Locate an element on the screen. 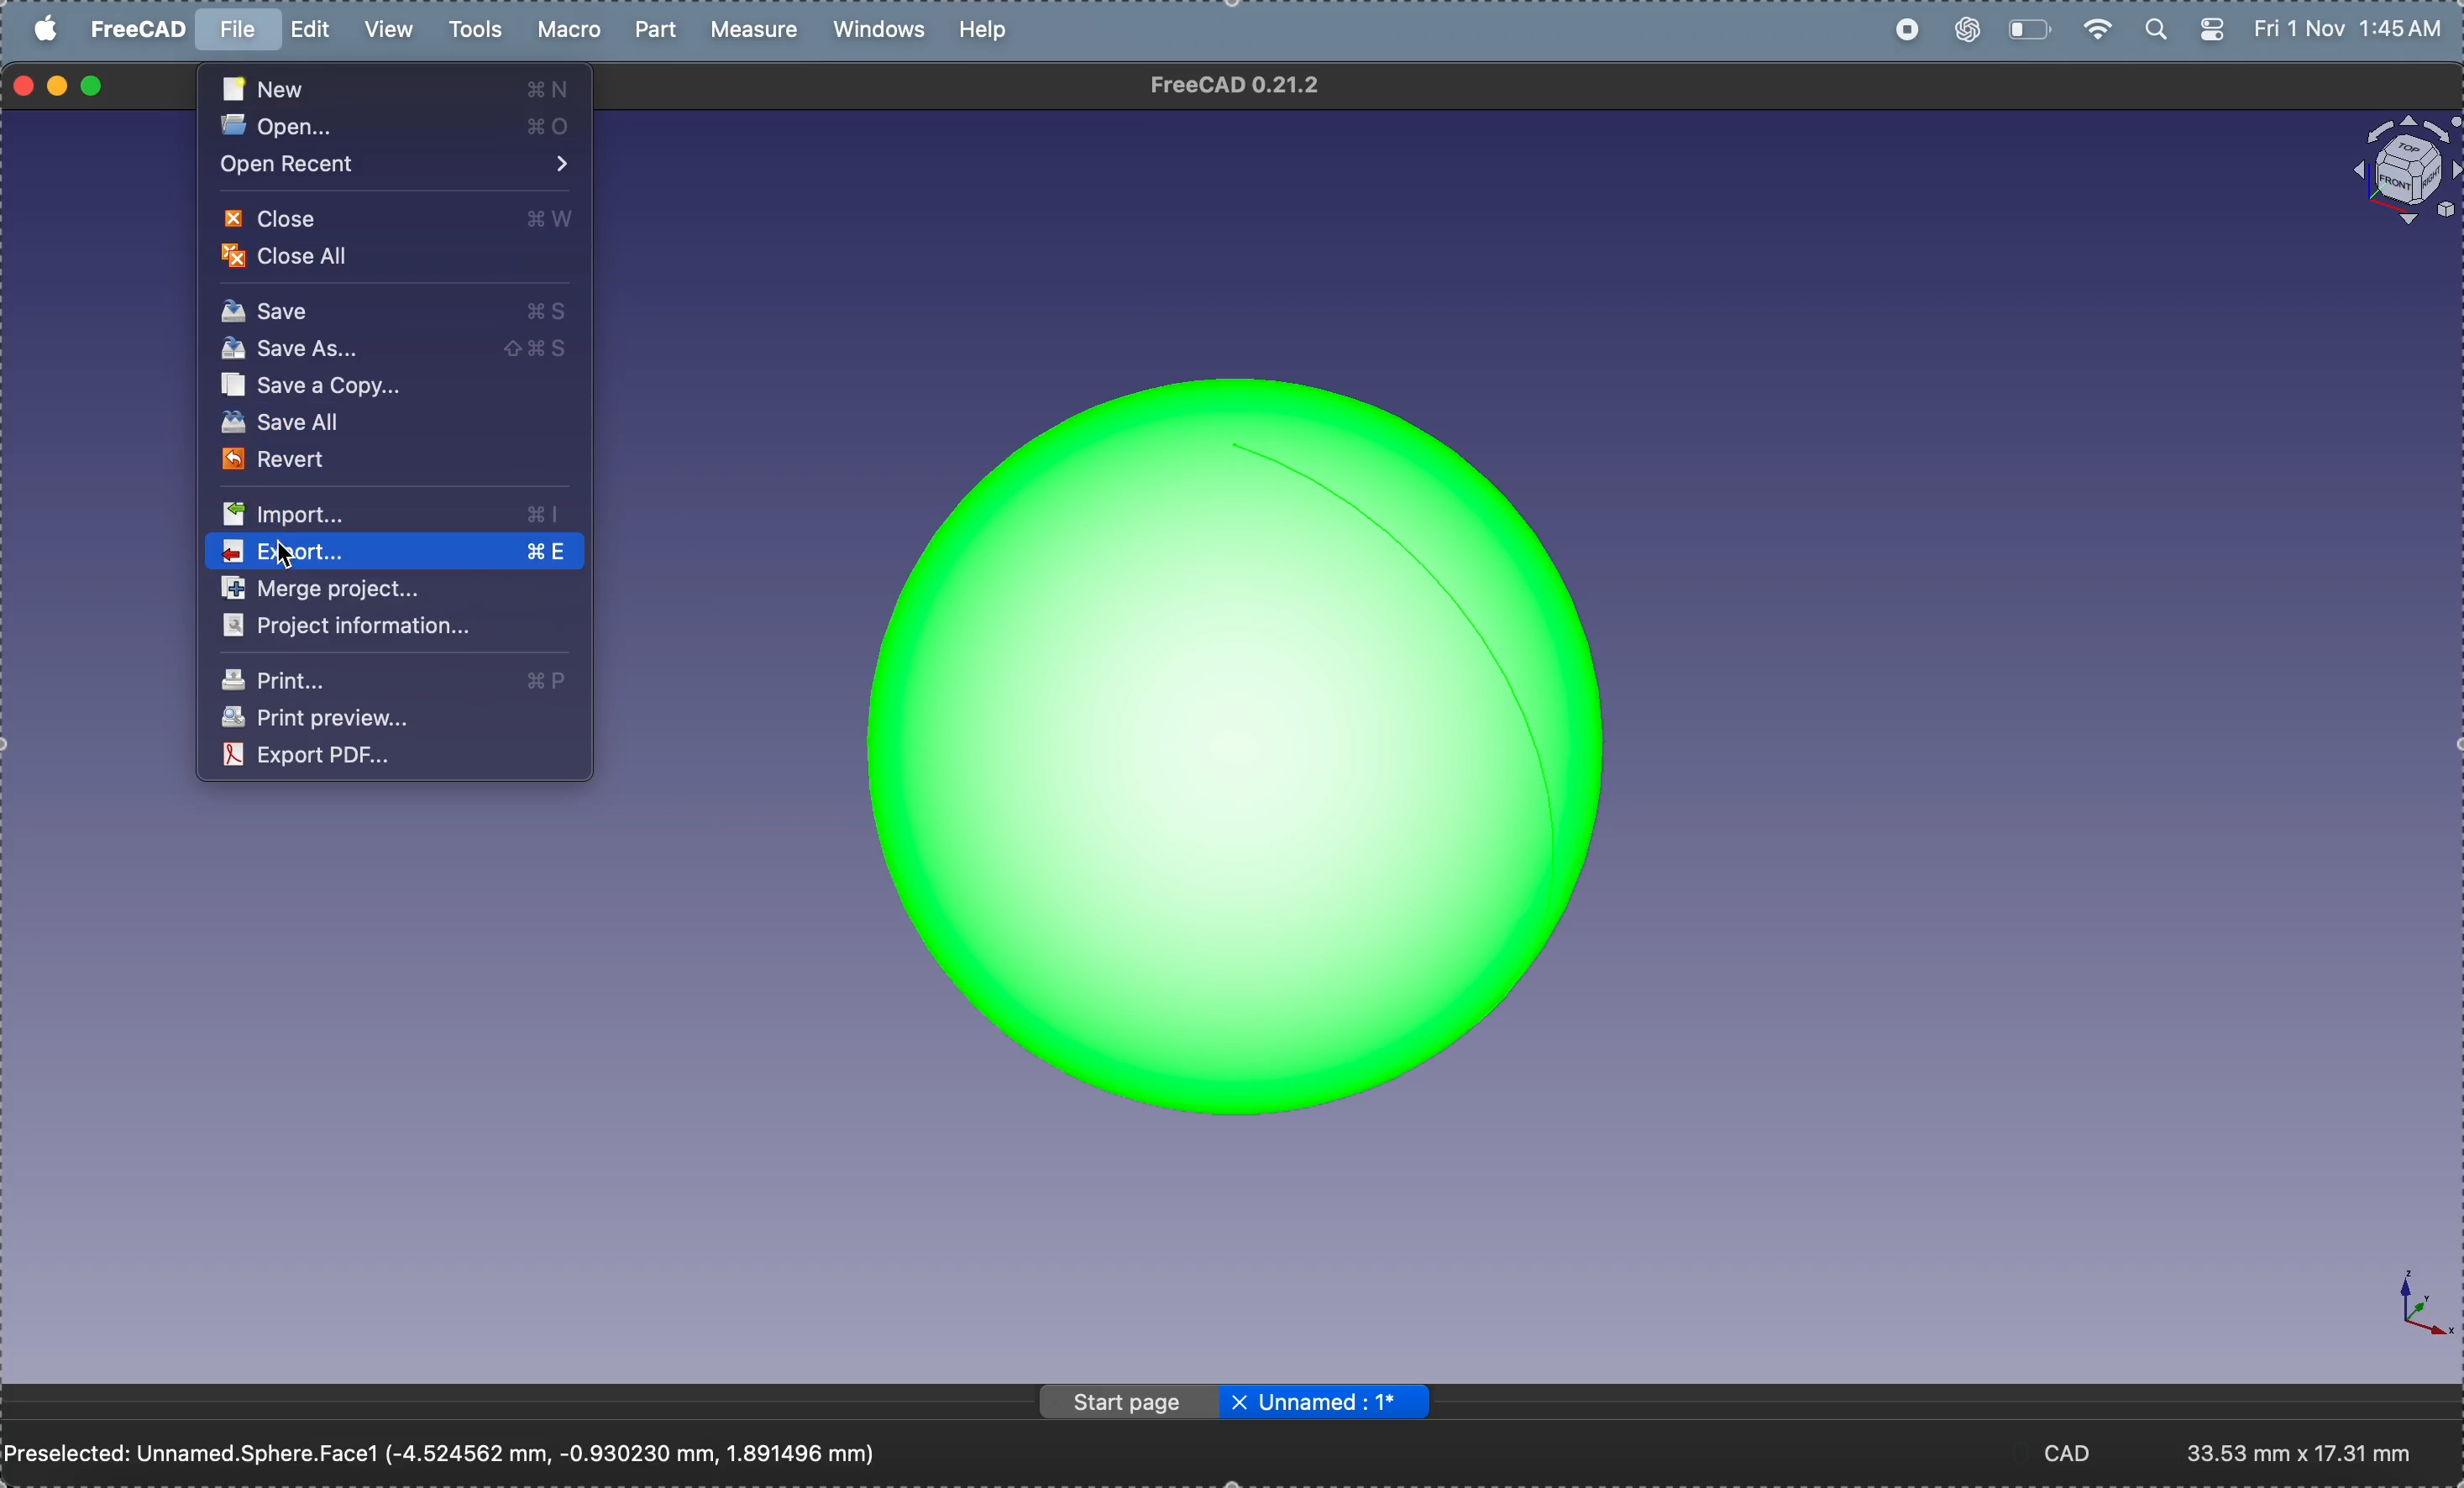 The width and height of the screenshot is (2464, 1488). aspect ratio- 33:53mm x 17.31mm is located at coordinates (2314, 1452).